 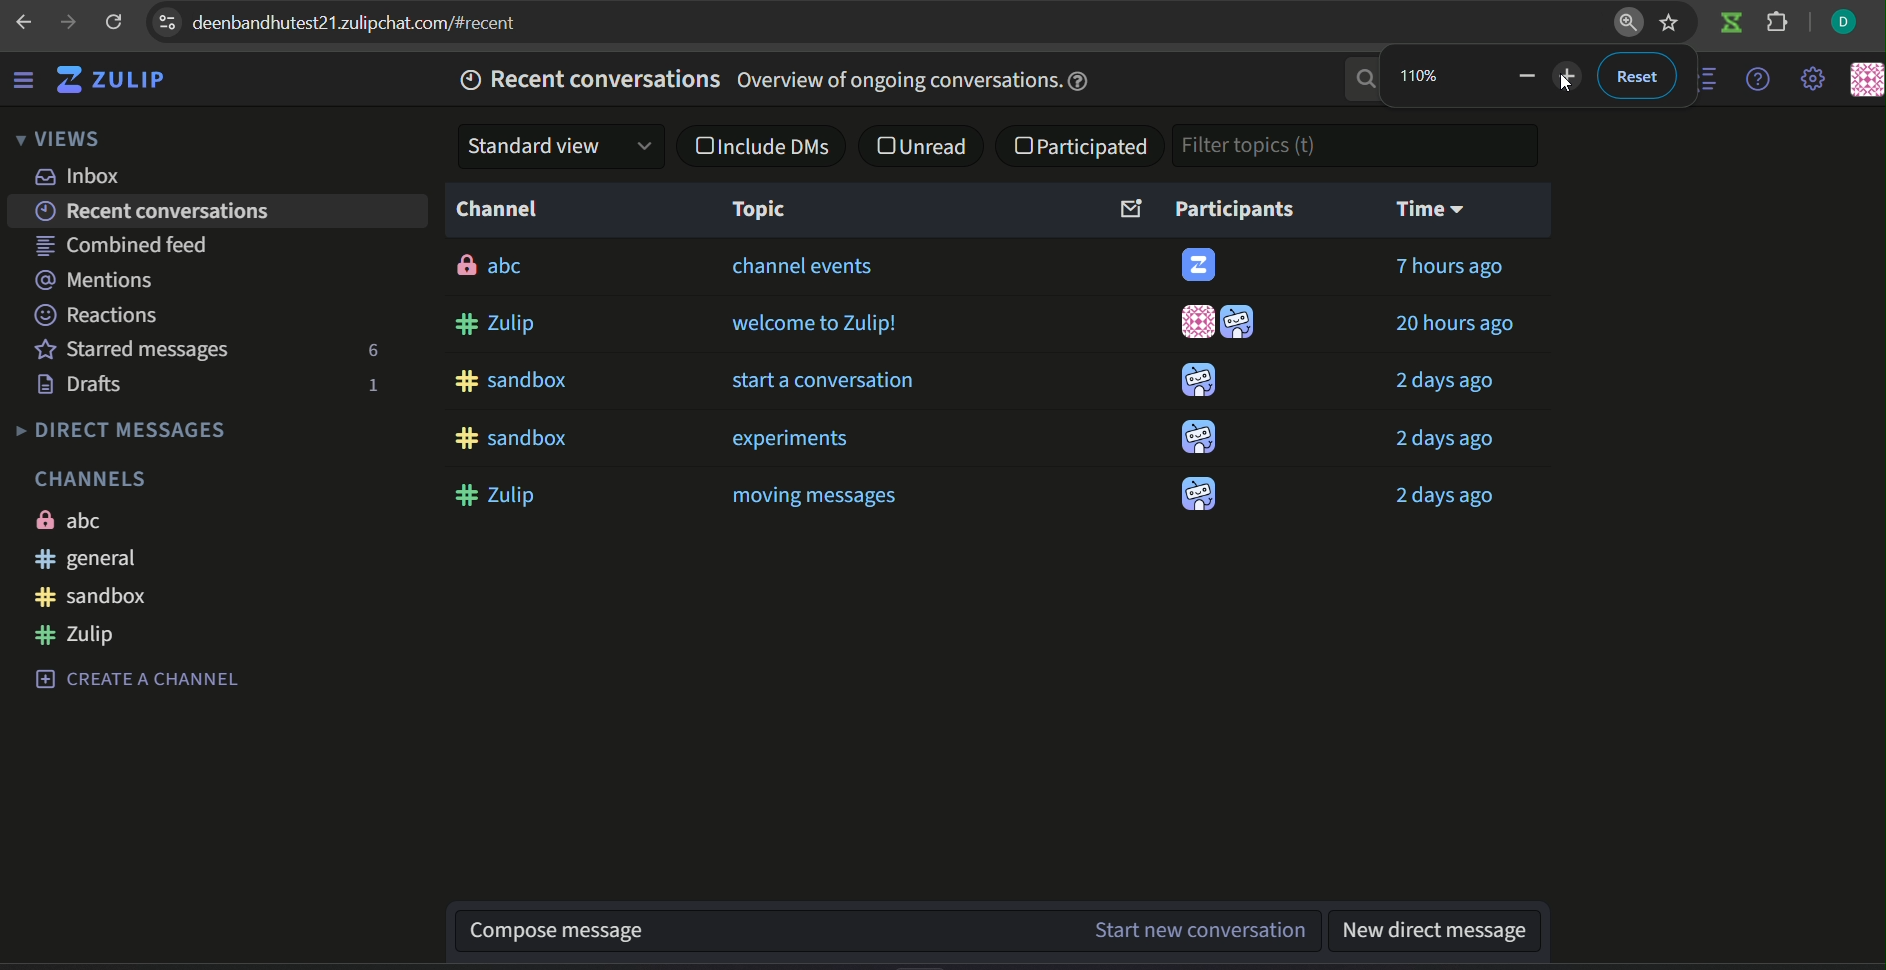 I want to click on zoom, so click(x=1624, y=25).